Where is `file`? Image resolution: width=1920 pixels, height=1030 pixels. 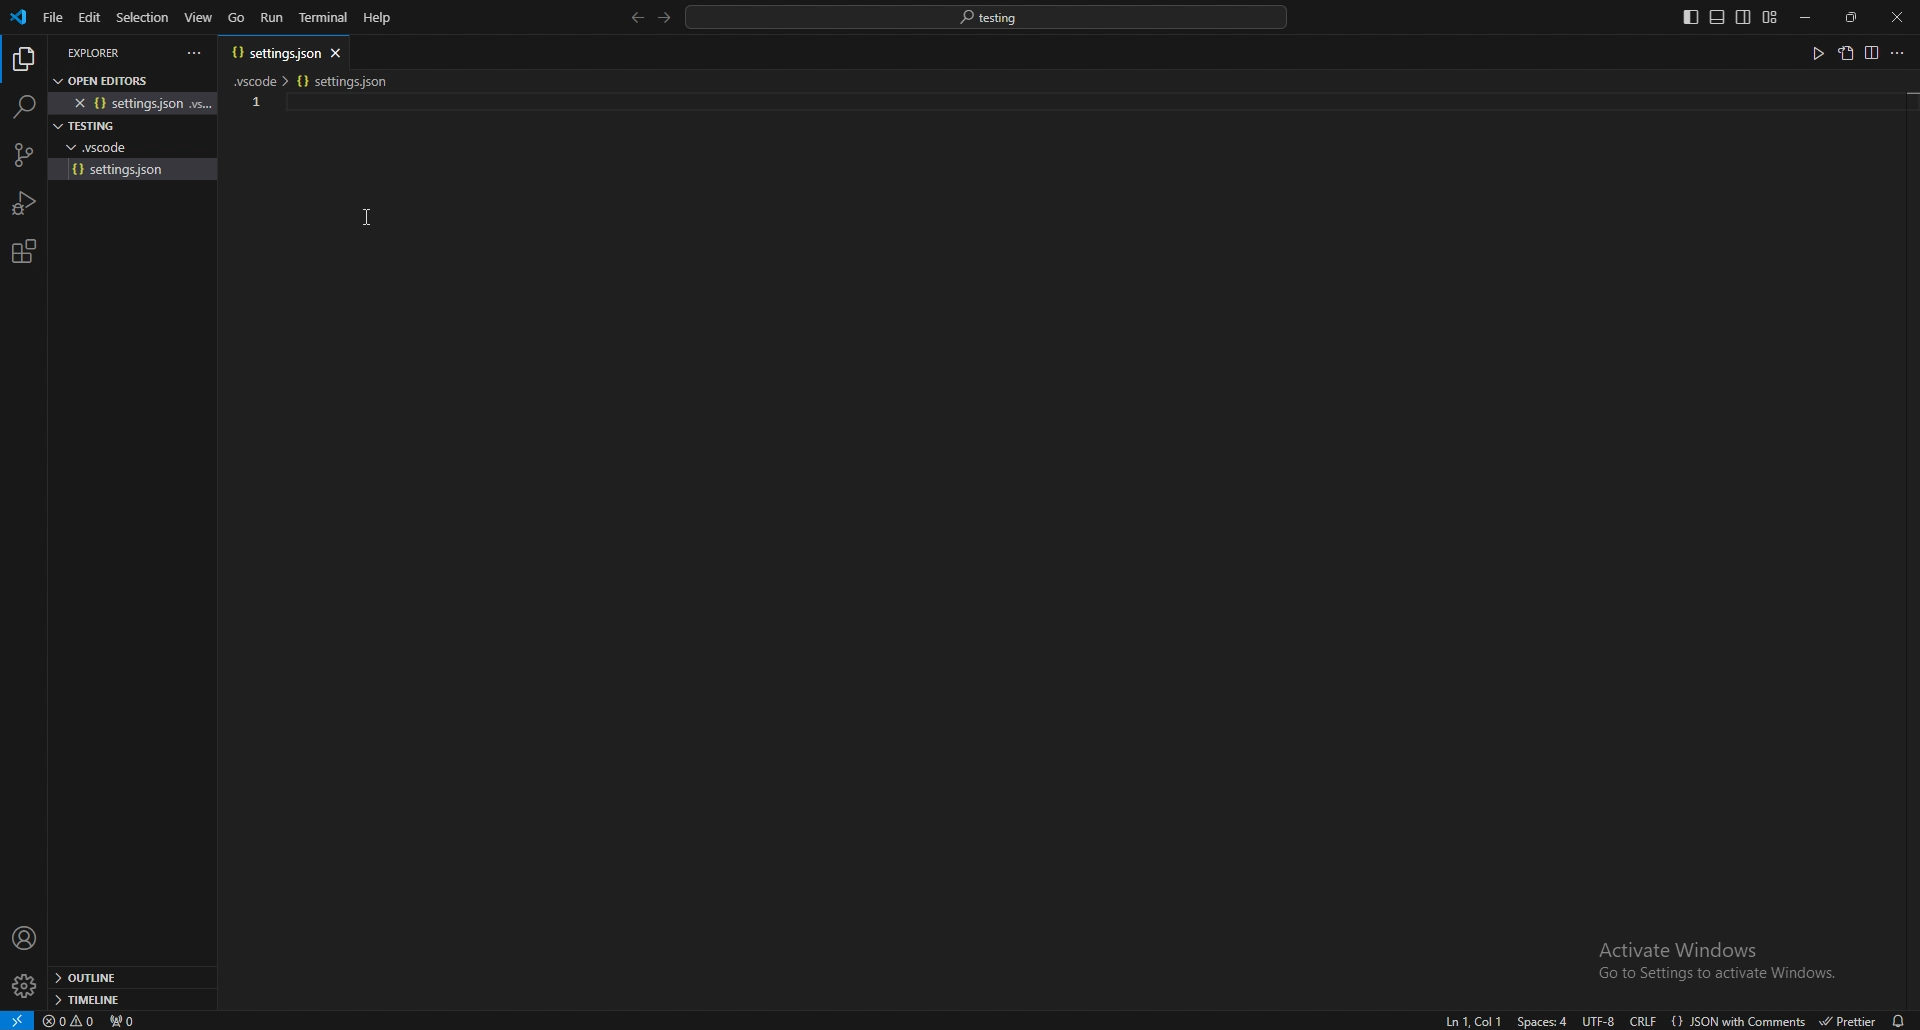
file is located at coordinates (139, 103).